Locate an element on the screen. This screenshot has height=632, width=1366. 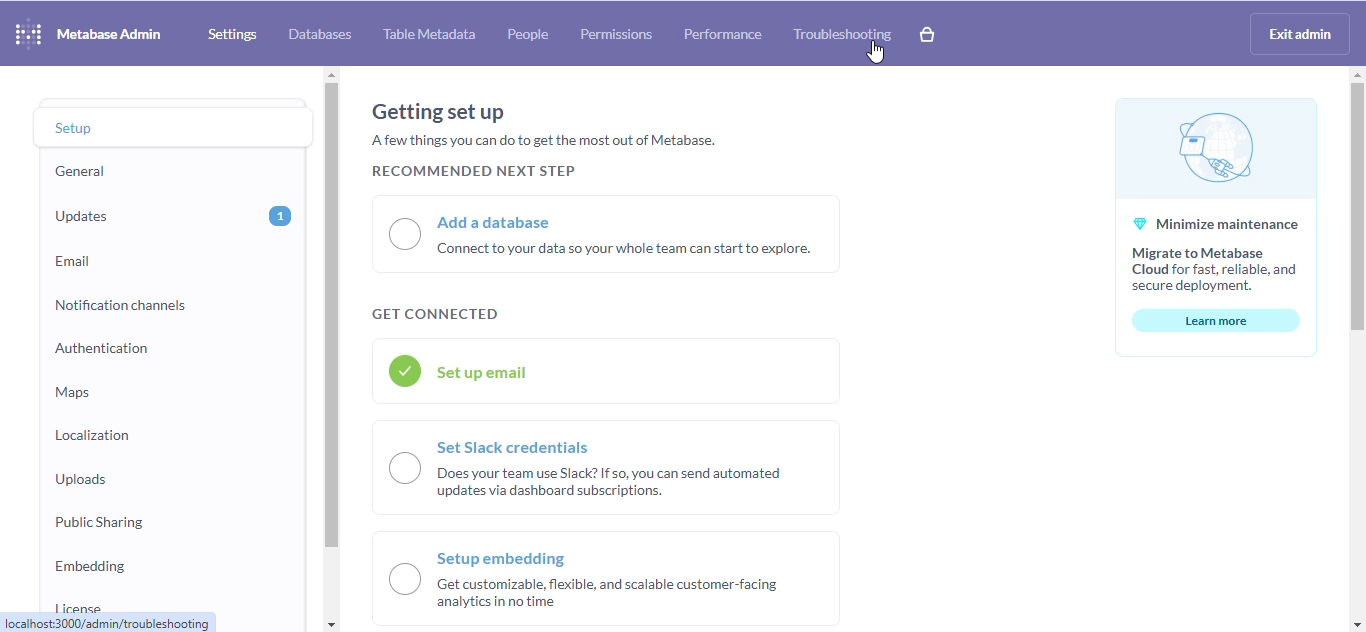
1 is located at coordinates (281, 216).